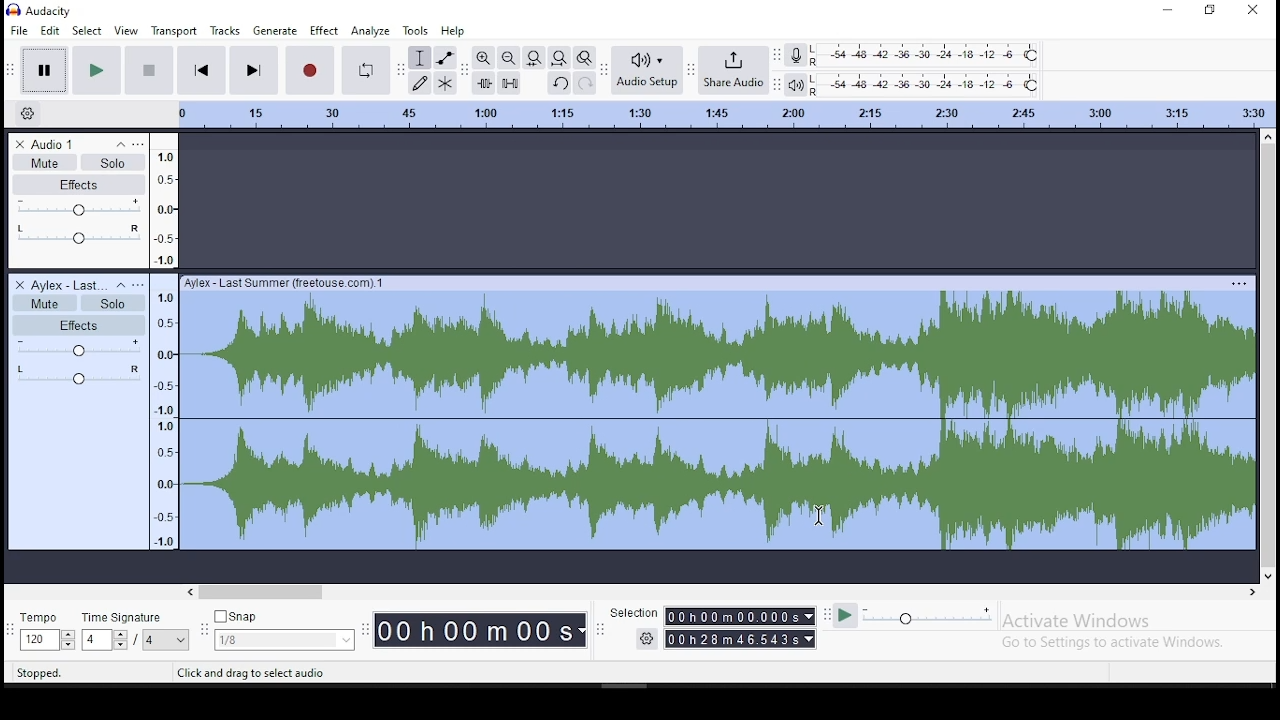  What do you see at coordinates (201, 70) in the screenshot?
I see `skip to start` at bounding box center [201, 70].